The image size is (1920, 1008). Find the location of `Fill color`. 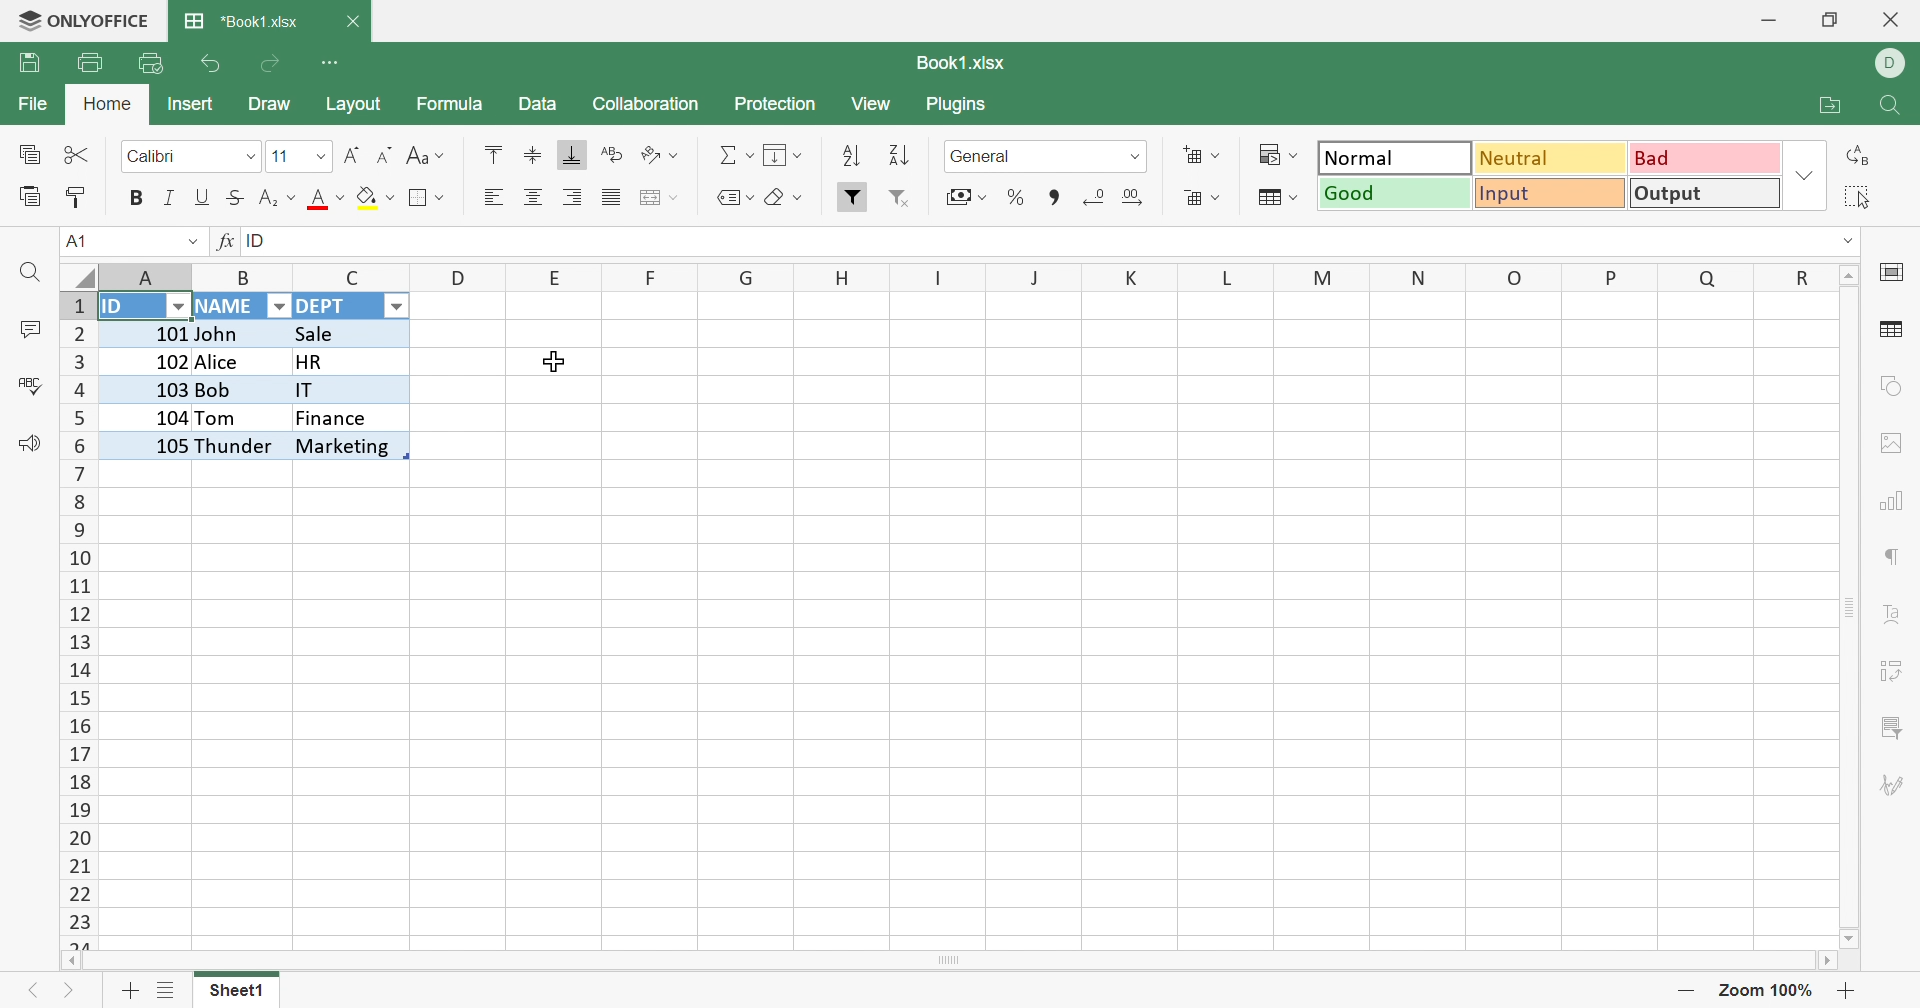

Fill color is located at coordinates (376, 197).